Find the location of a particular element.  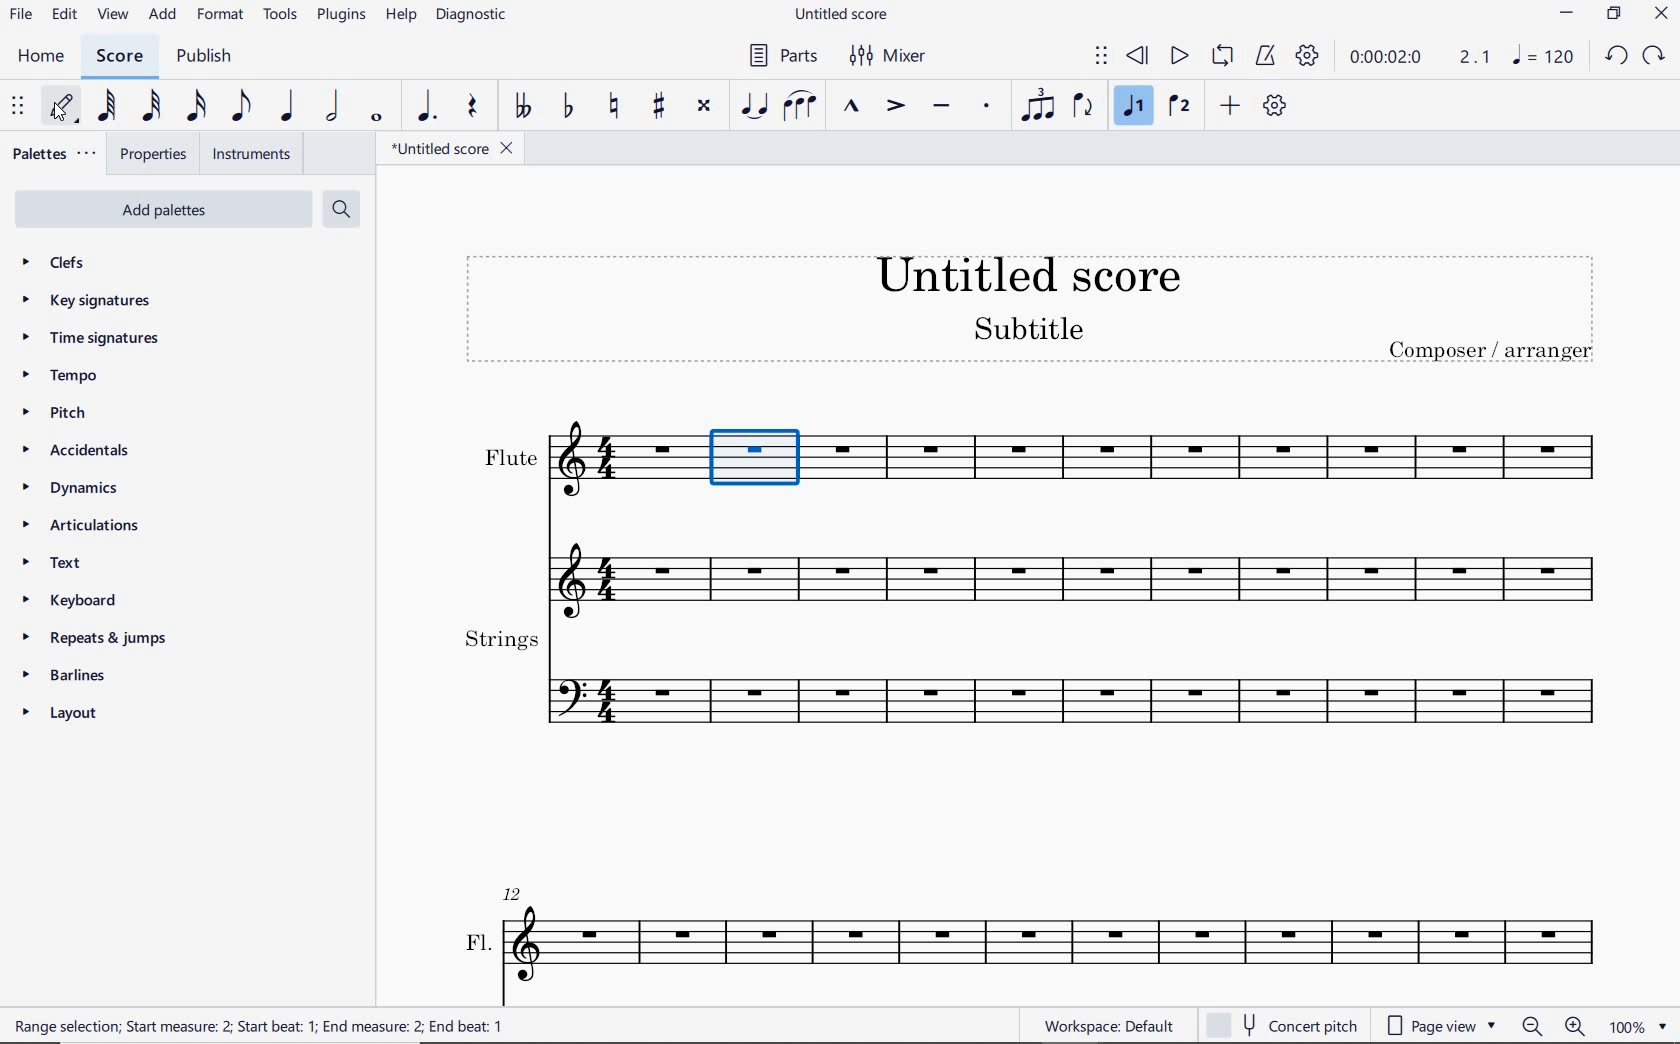

MARCATO is located at coordinates (852, 108).